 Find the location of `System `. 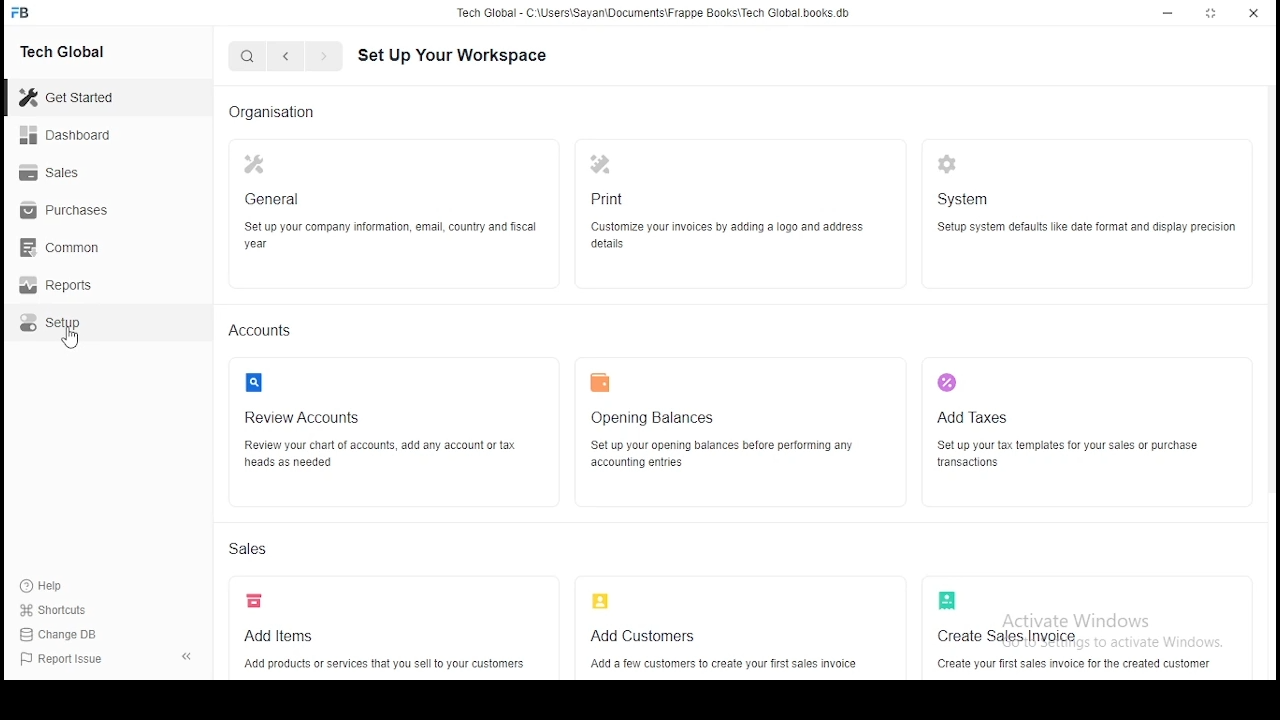

System  is located at coordinates (1084, 209).